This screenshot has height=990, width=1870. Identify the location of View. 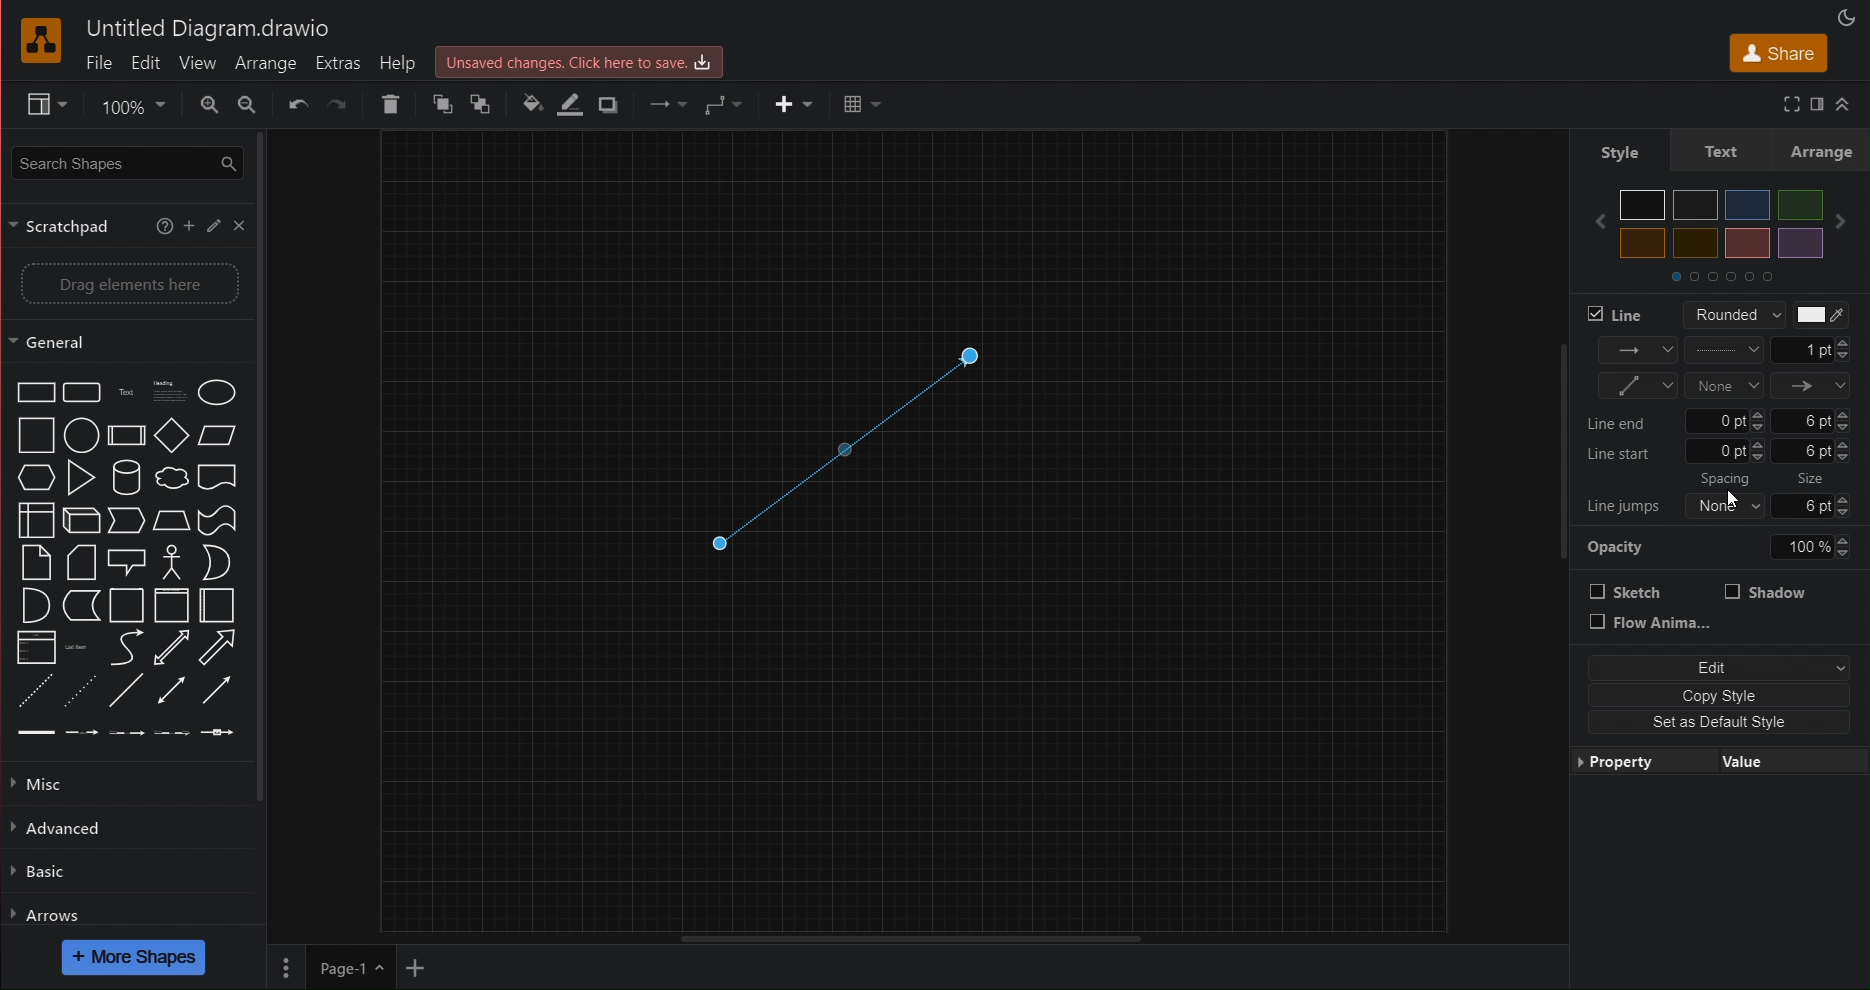
(196, 63).